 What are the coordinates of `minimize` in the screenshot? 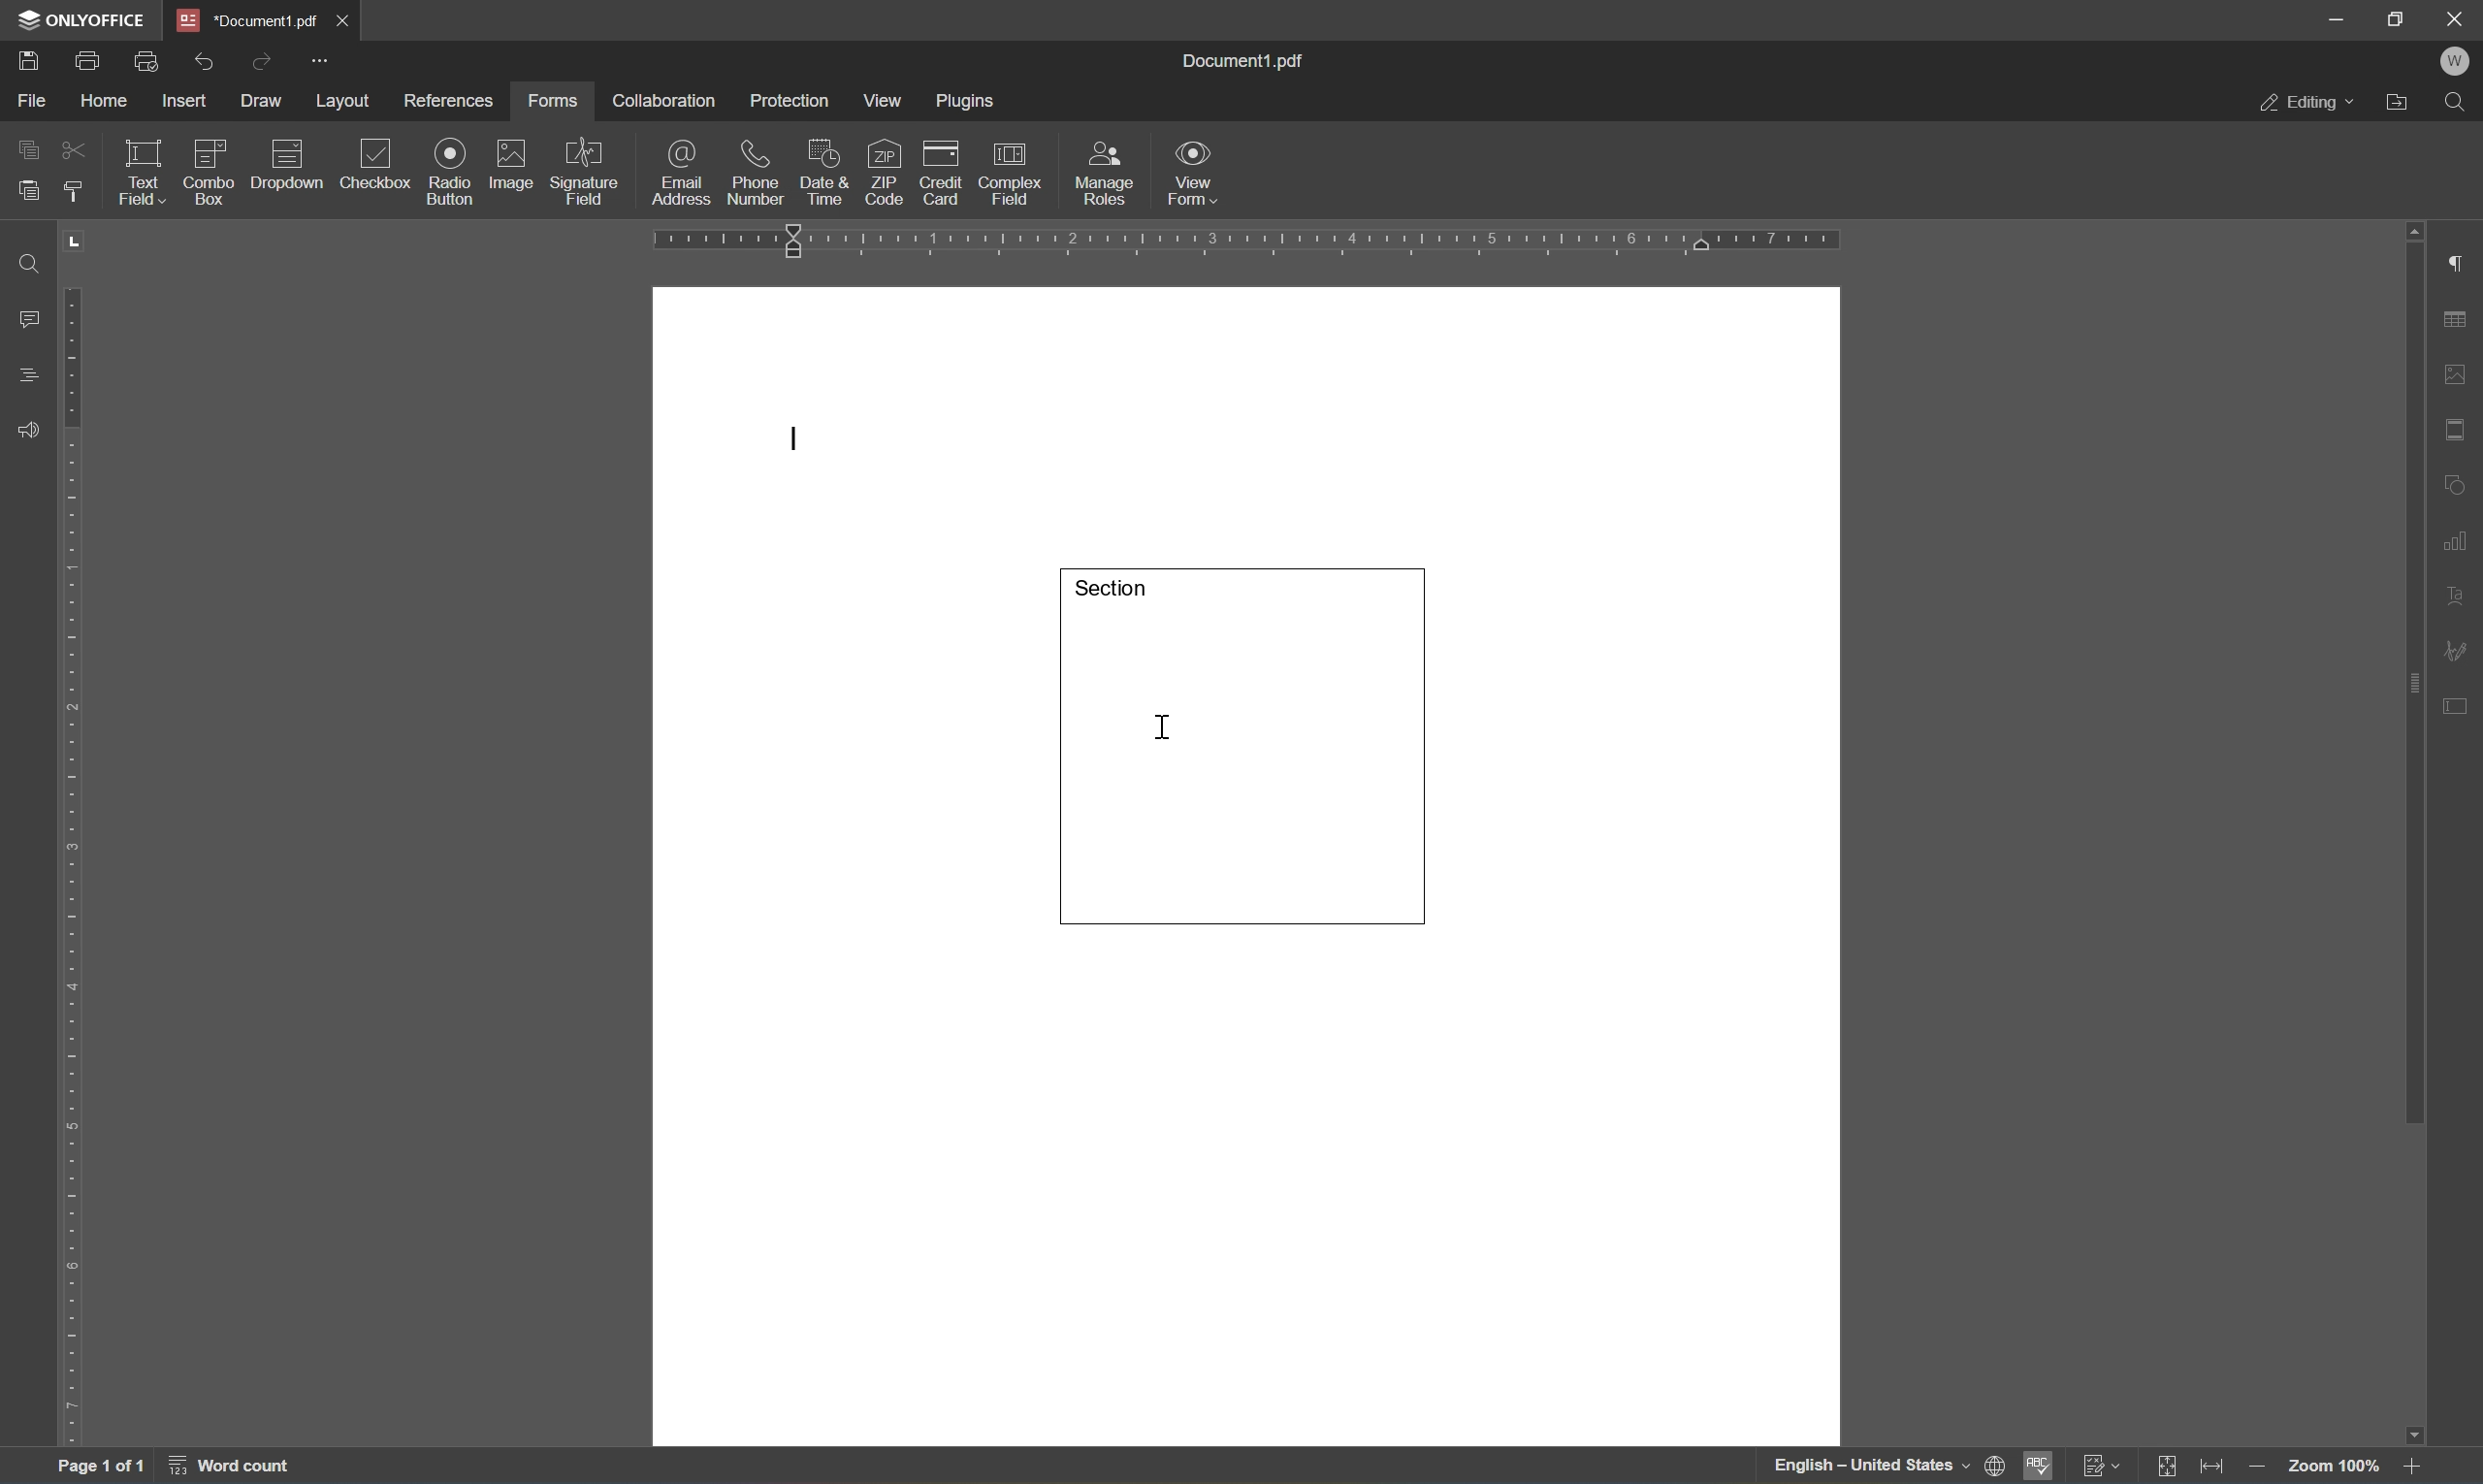 It's located at (2337, 18).